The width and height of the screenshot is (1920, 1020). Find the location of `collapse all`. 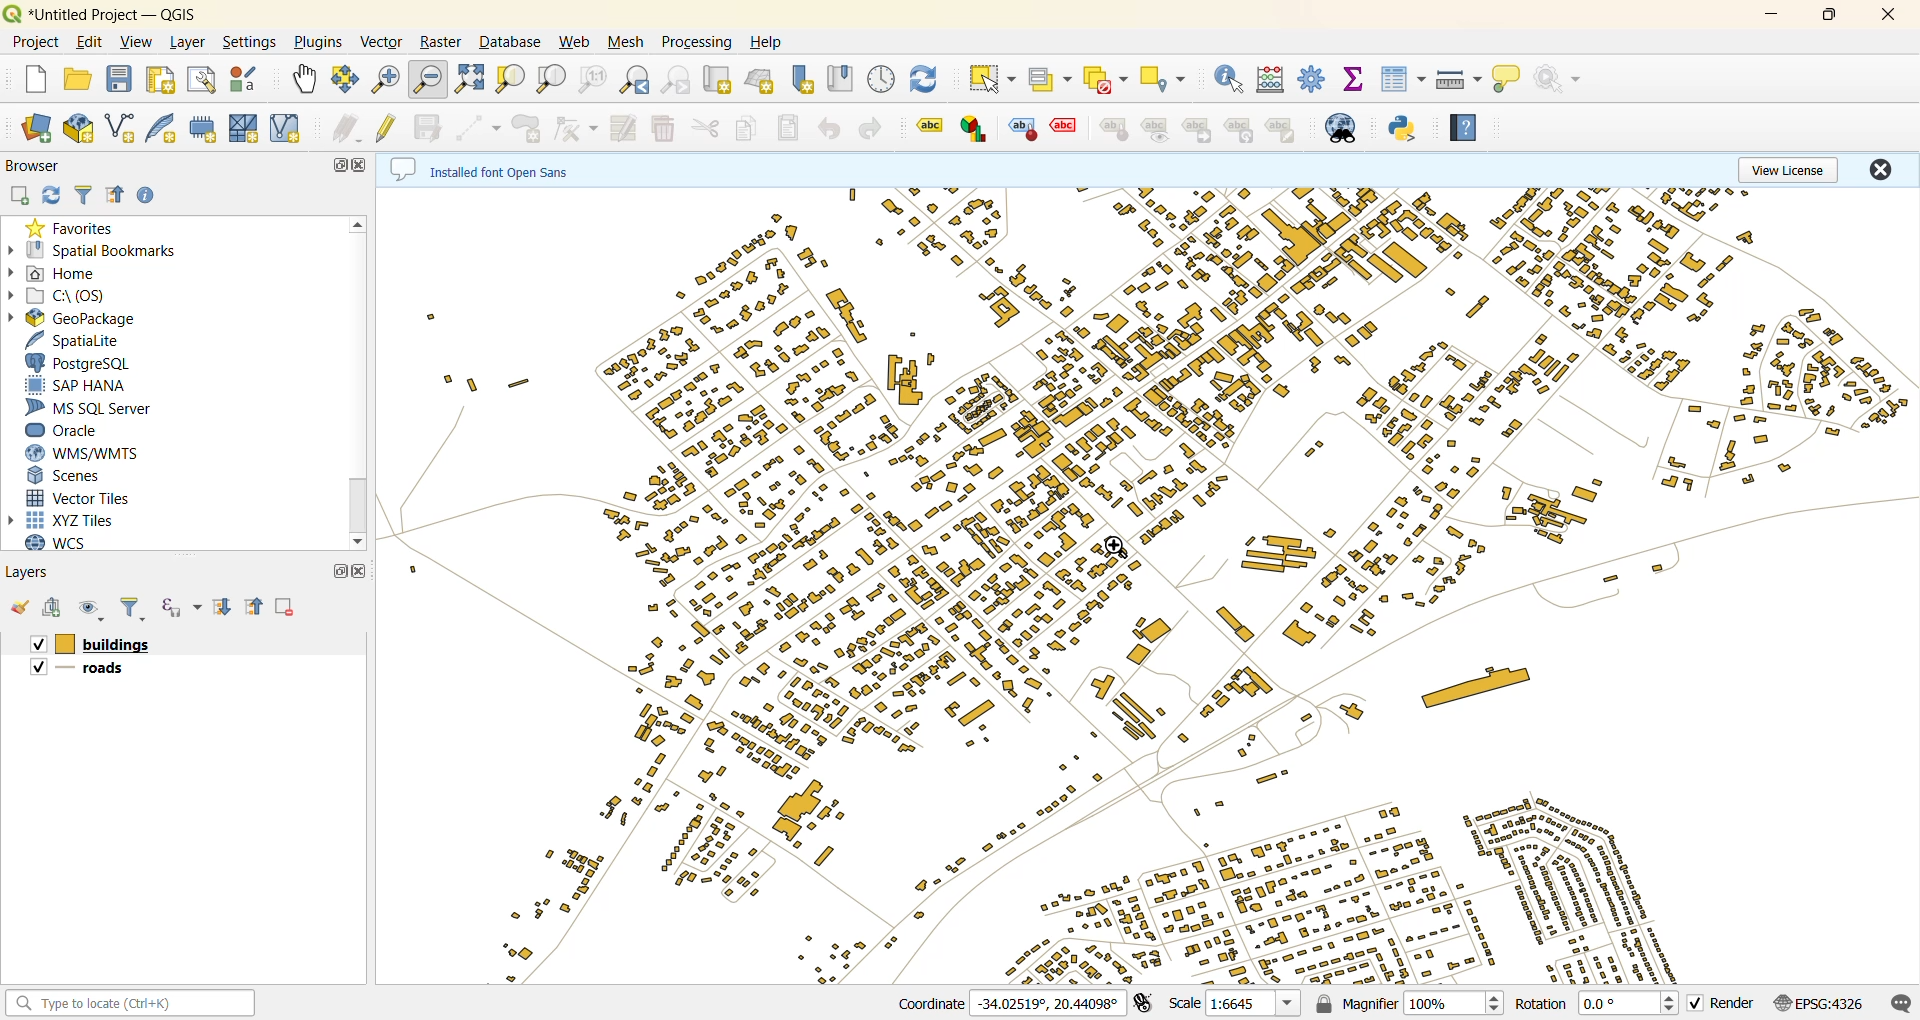

collapse all is located at coordinates (251, 608).